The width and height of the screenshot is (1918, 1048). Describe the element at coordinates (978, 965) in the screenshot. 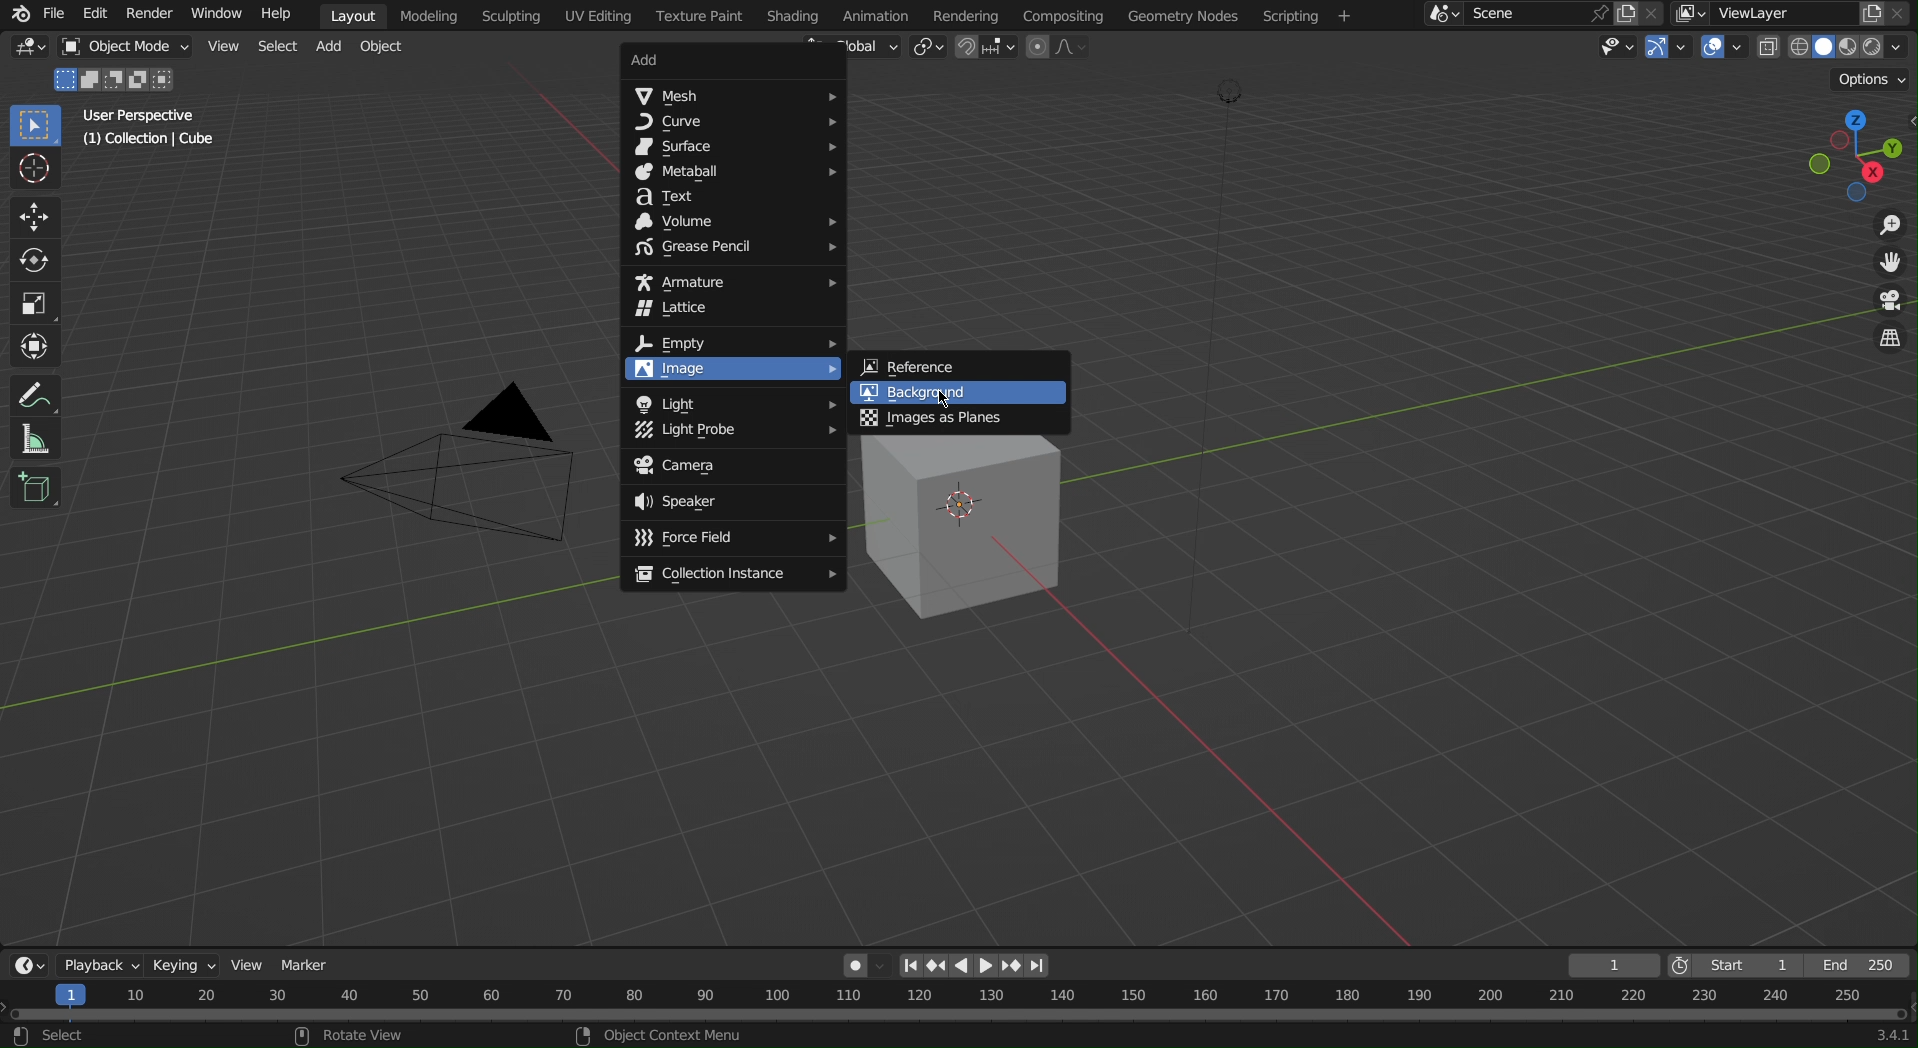

I see `Controls` at that location.